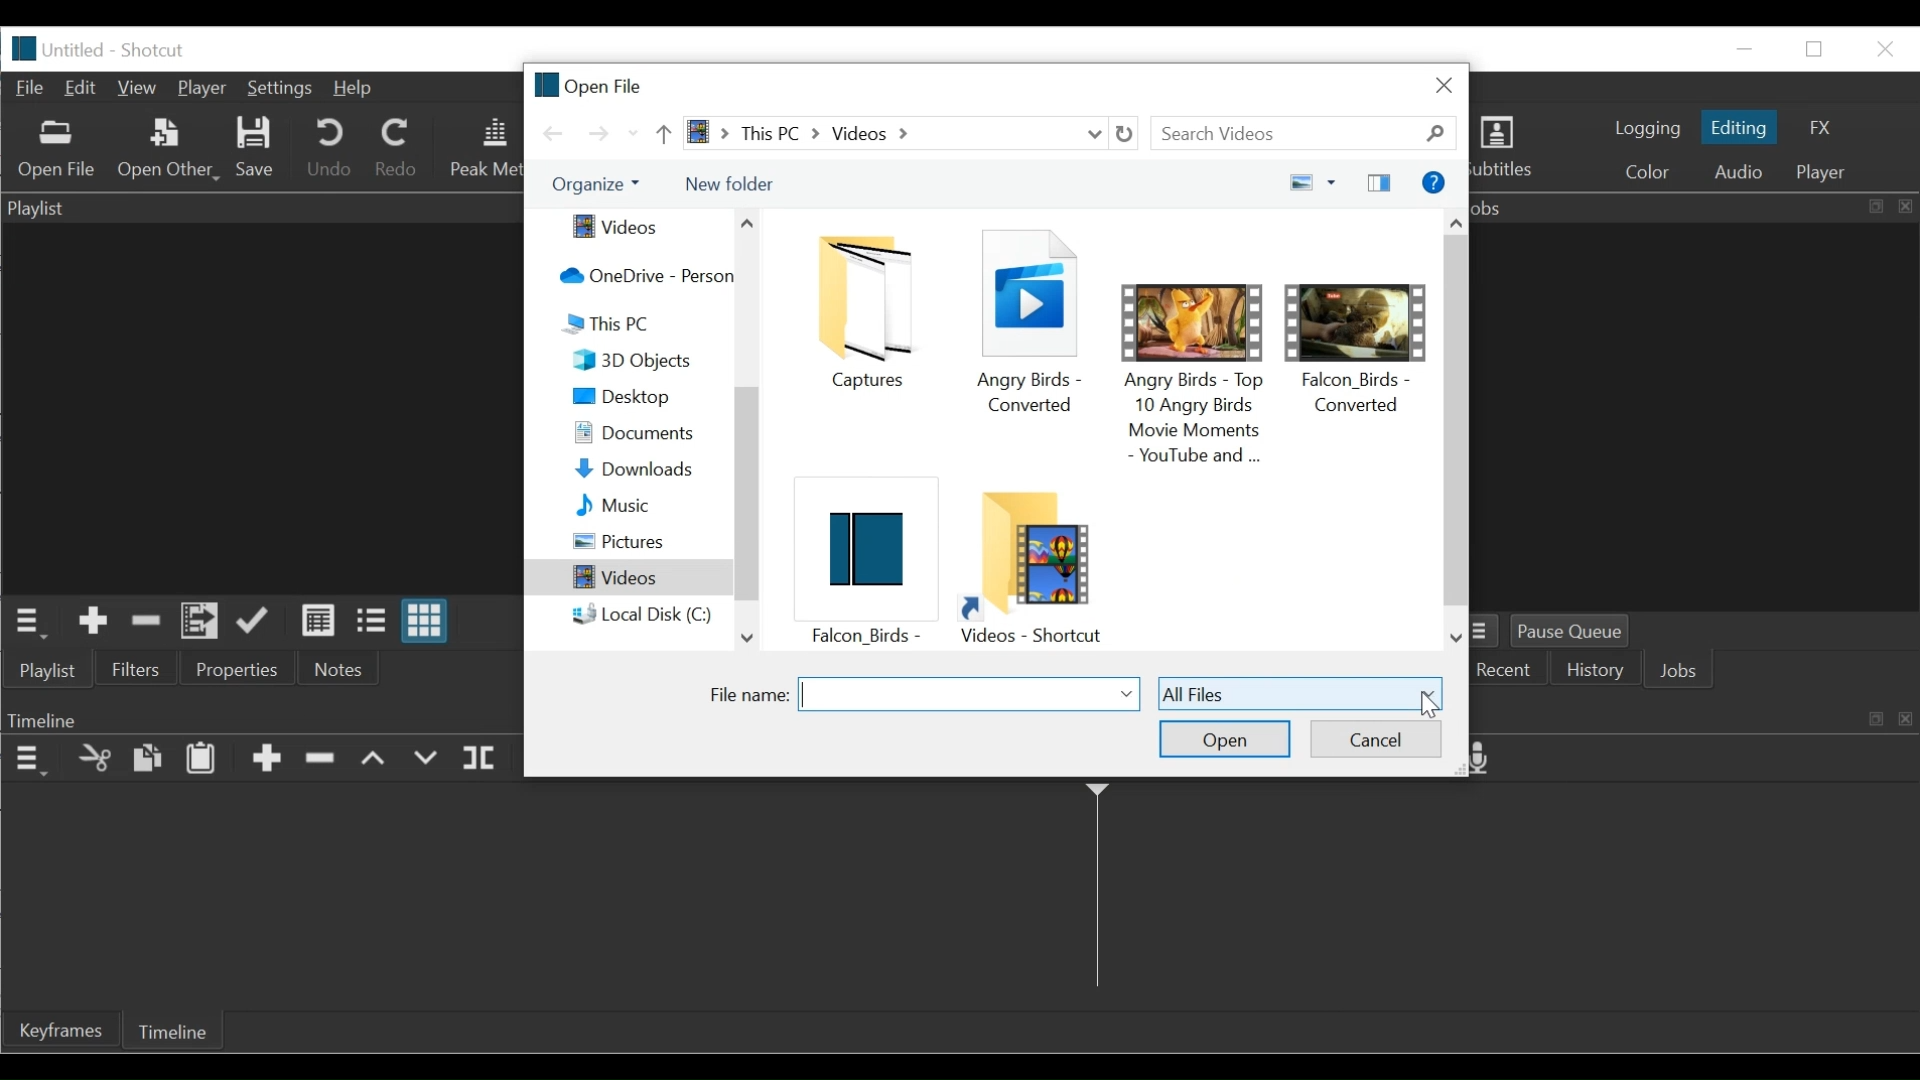 Image resolution: width=1920 pixels, height=1080 pixels. Describe the element at coordinates (1645, 130) in the screenshot. I see `logging` at that location.